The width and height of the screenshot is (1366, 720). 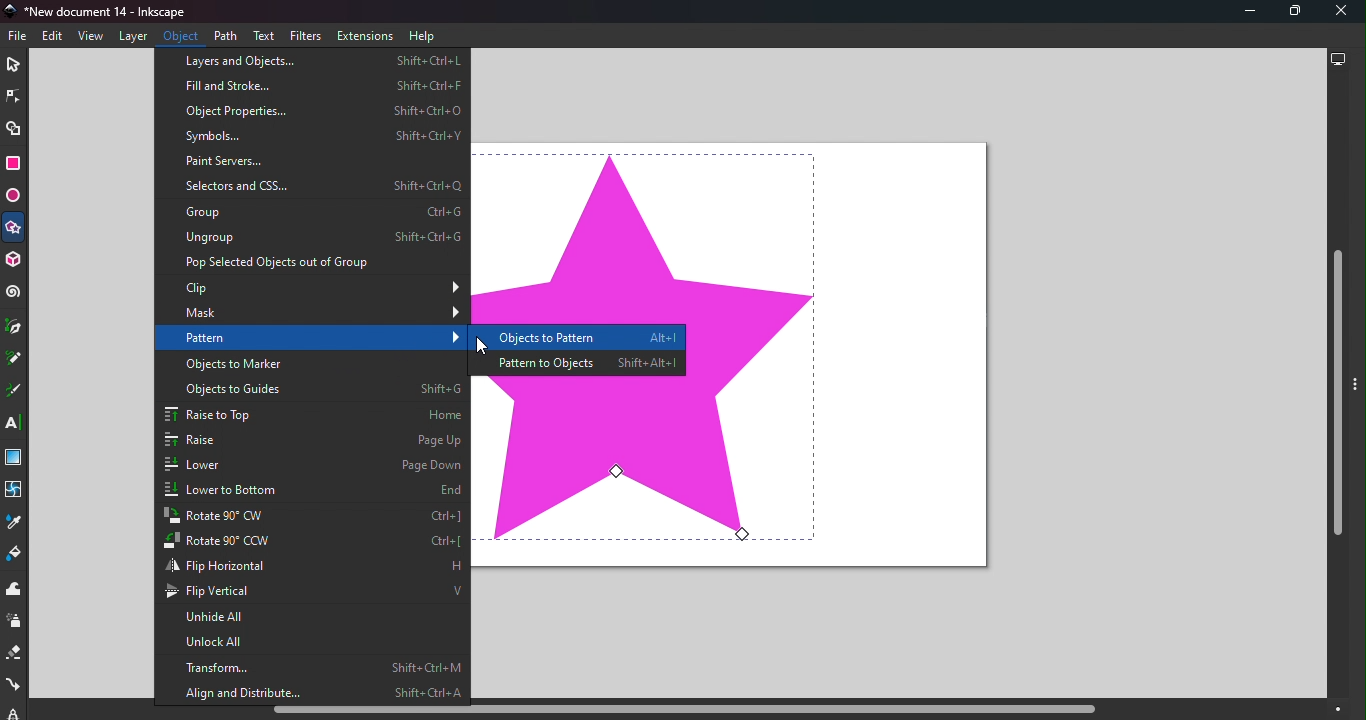 What do you see at coordinates (264, 36) in the screenshot?
I see `Text` at bounding box center [264, 36].